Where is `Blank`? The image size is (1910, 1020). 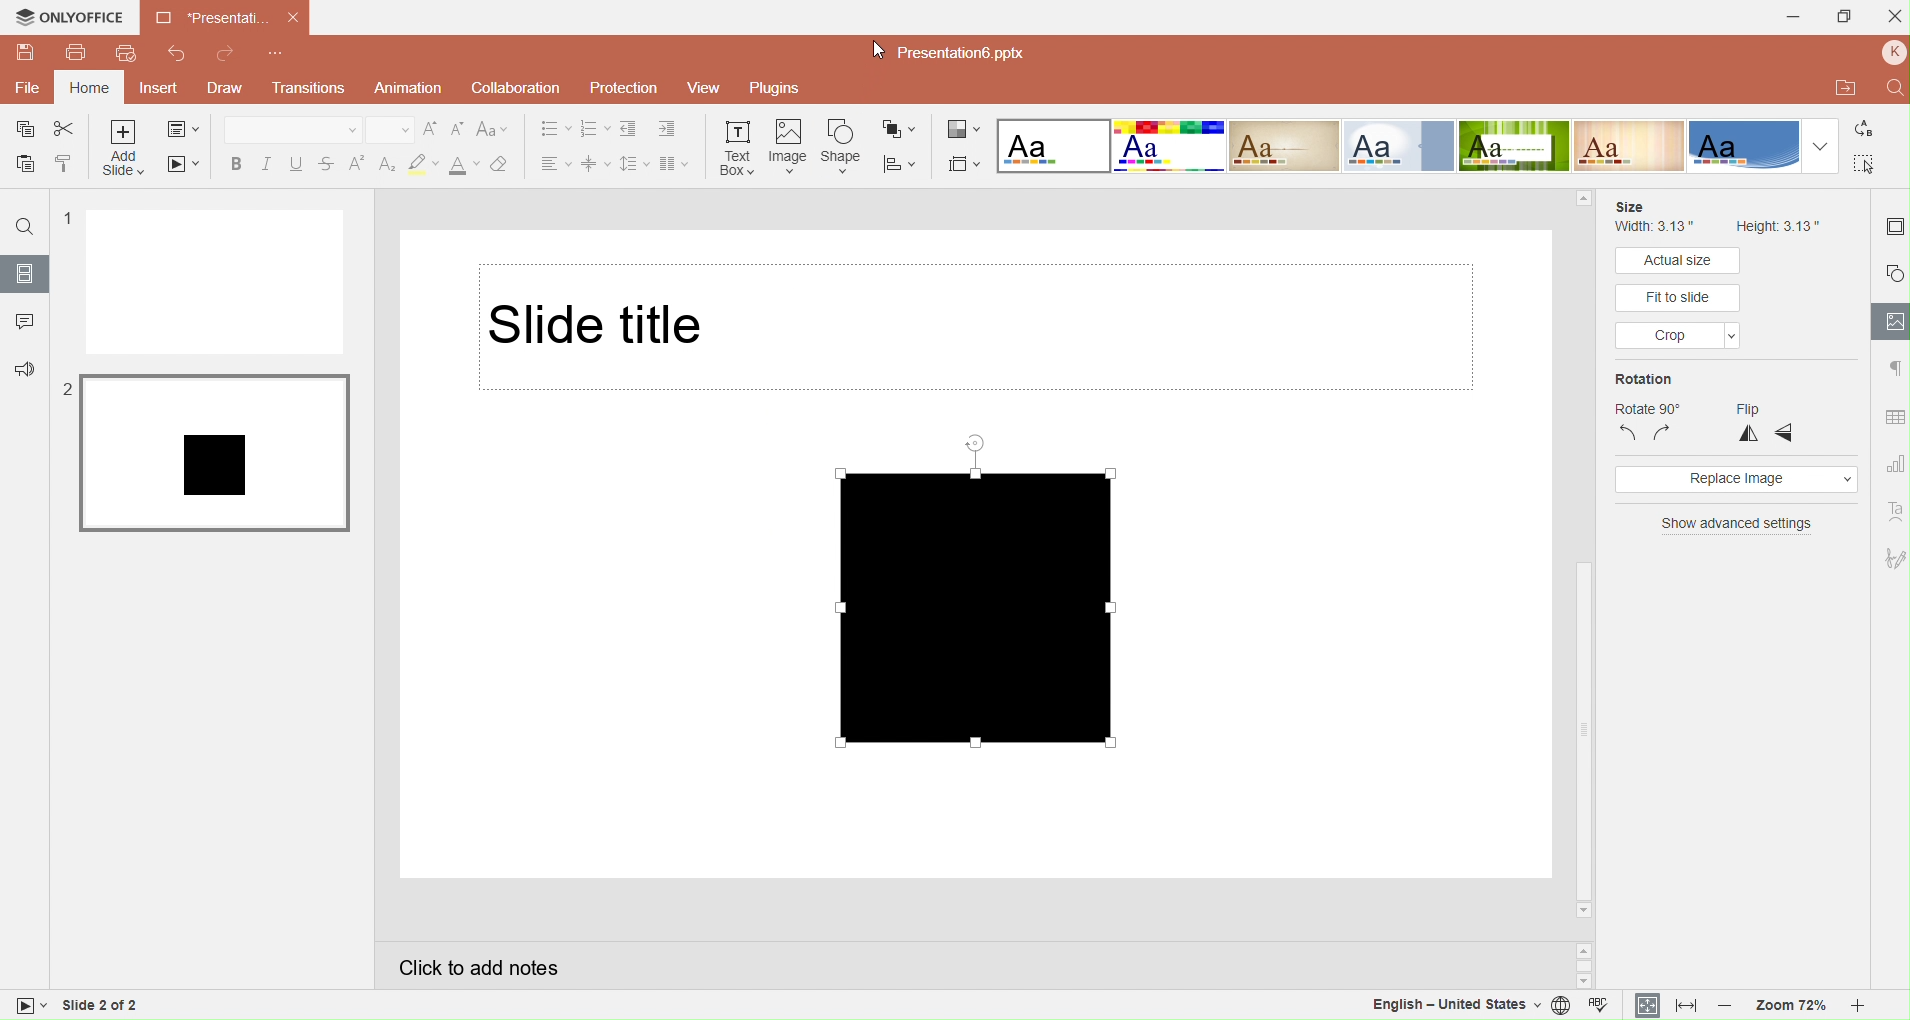 Blank is located at coordinates (1053, 146).